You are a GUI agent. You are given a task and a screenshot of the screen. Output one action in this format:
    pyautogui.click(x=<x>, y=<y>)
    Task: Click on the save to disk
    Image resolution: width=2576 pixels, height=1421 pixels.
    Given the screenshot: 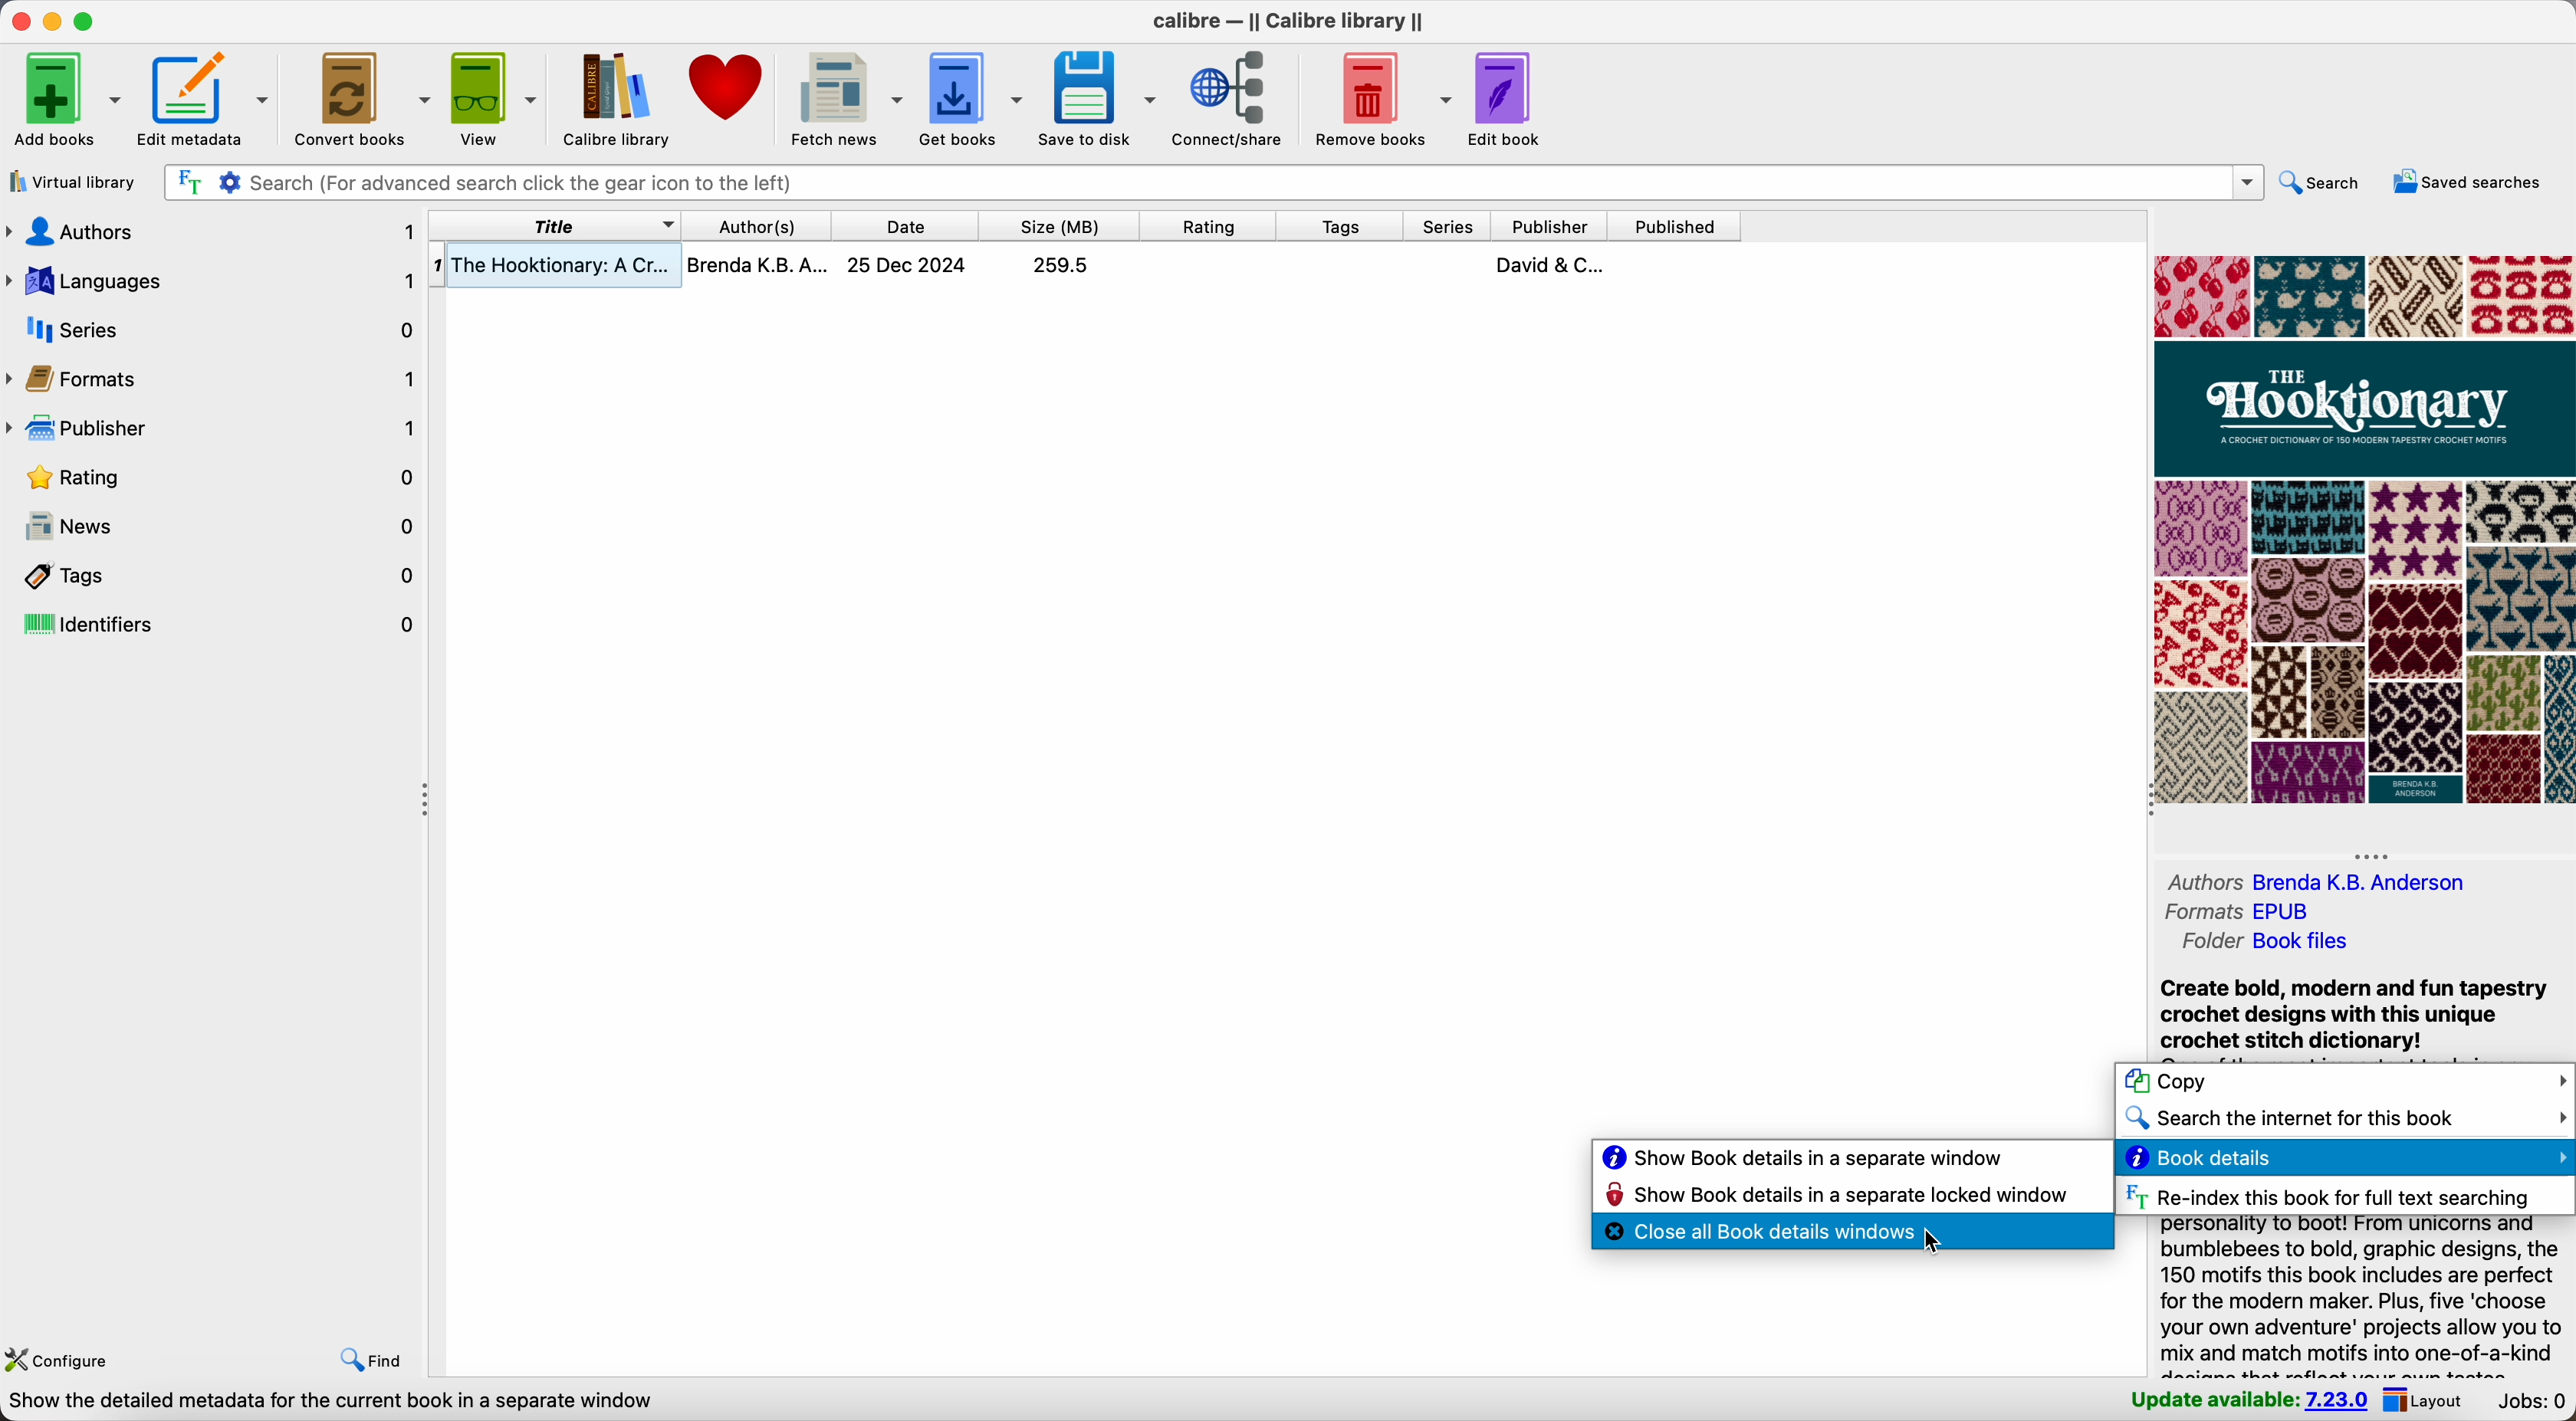 What is the action you would take?
    pyautogui.click(x=1098, y=97)
    